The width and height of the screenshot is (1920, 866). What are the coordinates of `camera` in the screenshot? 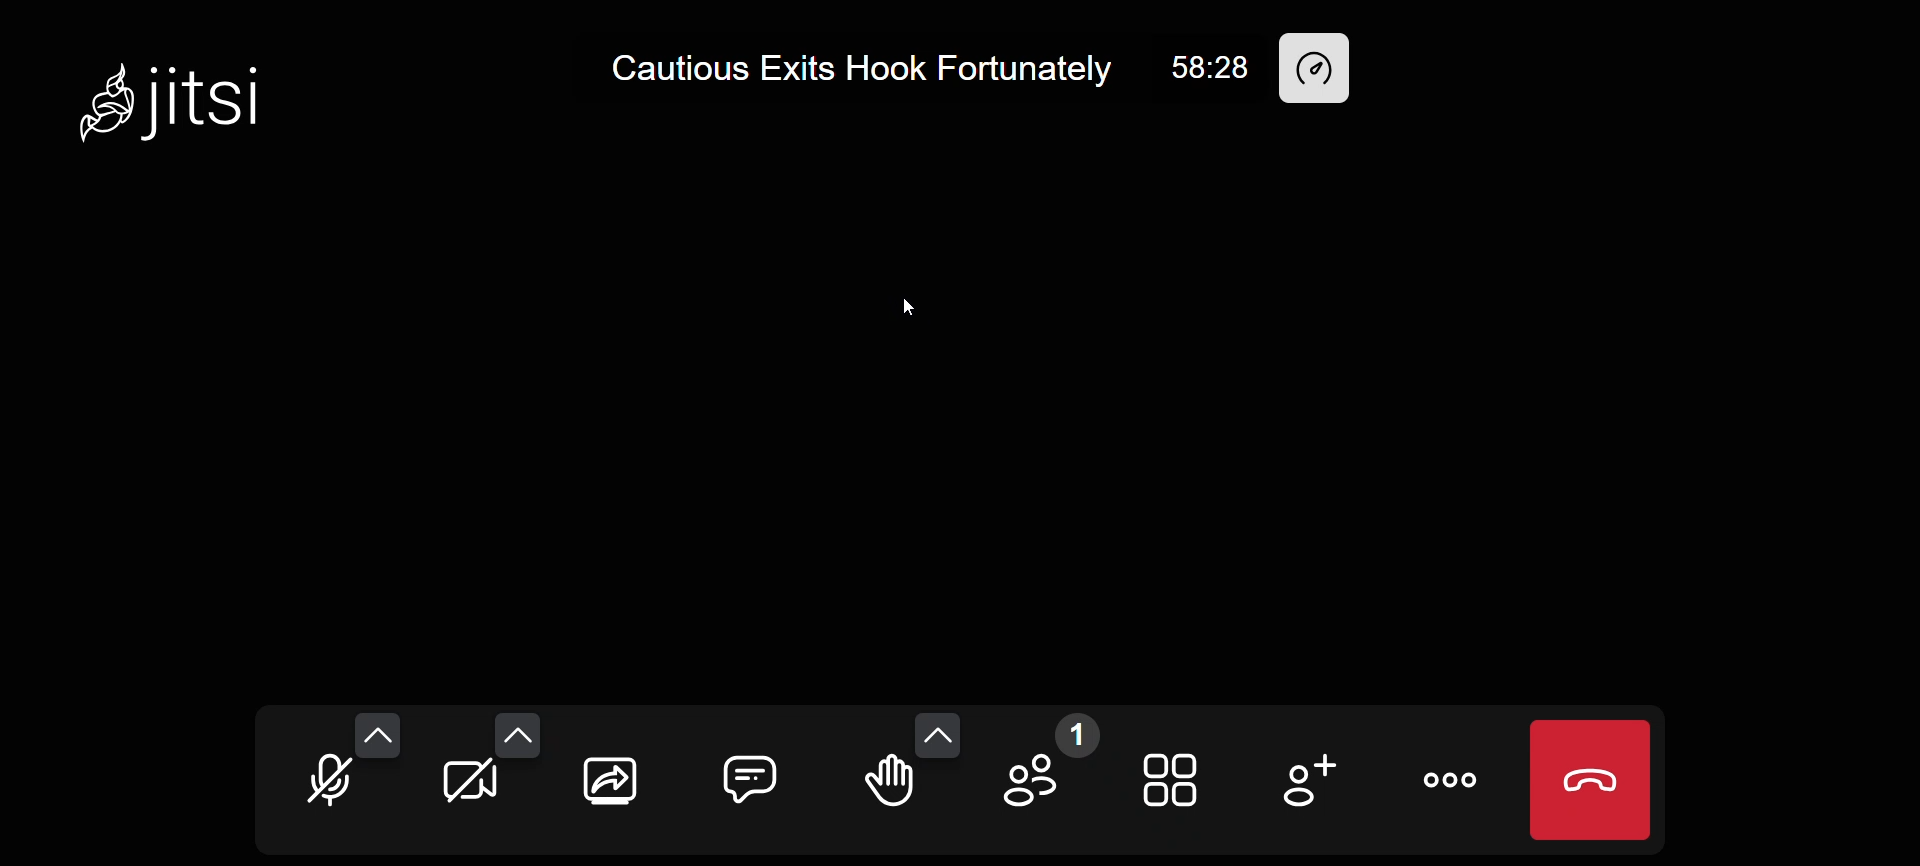 It's located at (469, 786).